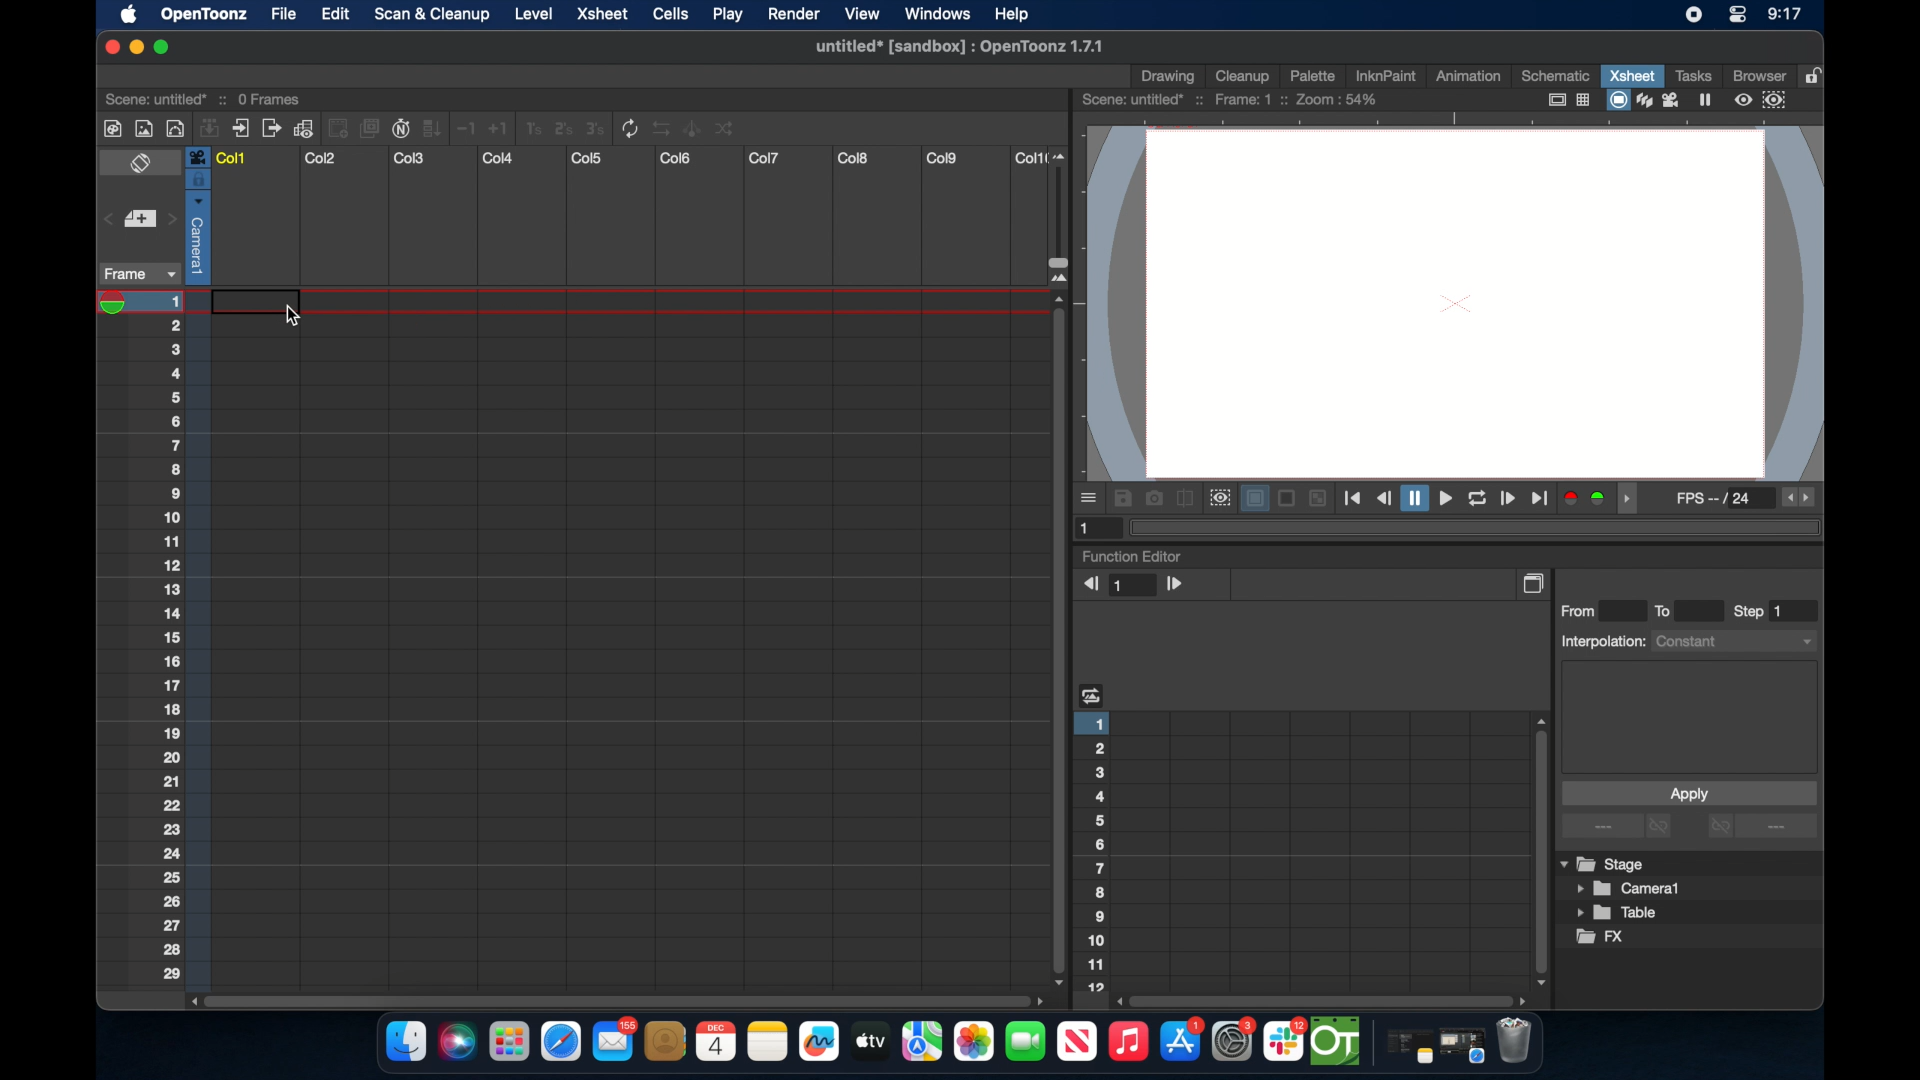 This screenshot has width=1920, height=1080. I want to click on scene, so click(1231, 100).